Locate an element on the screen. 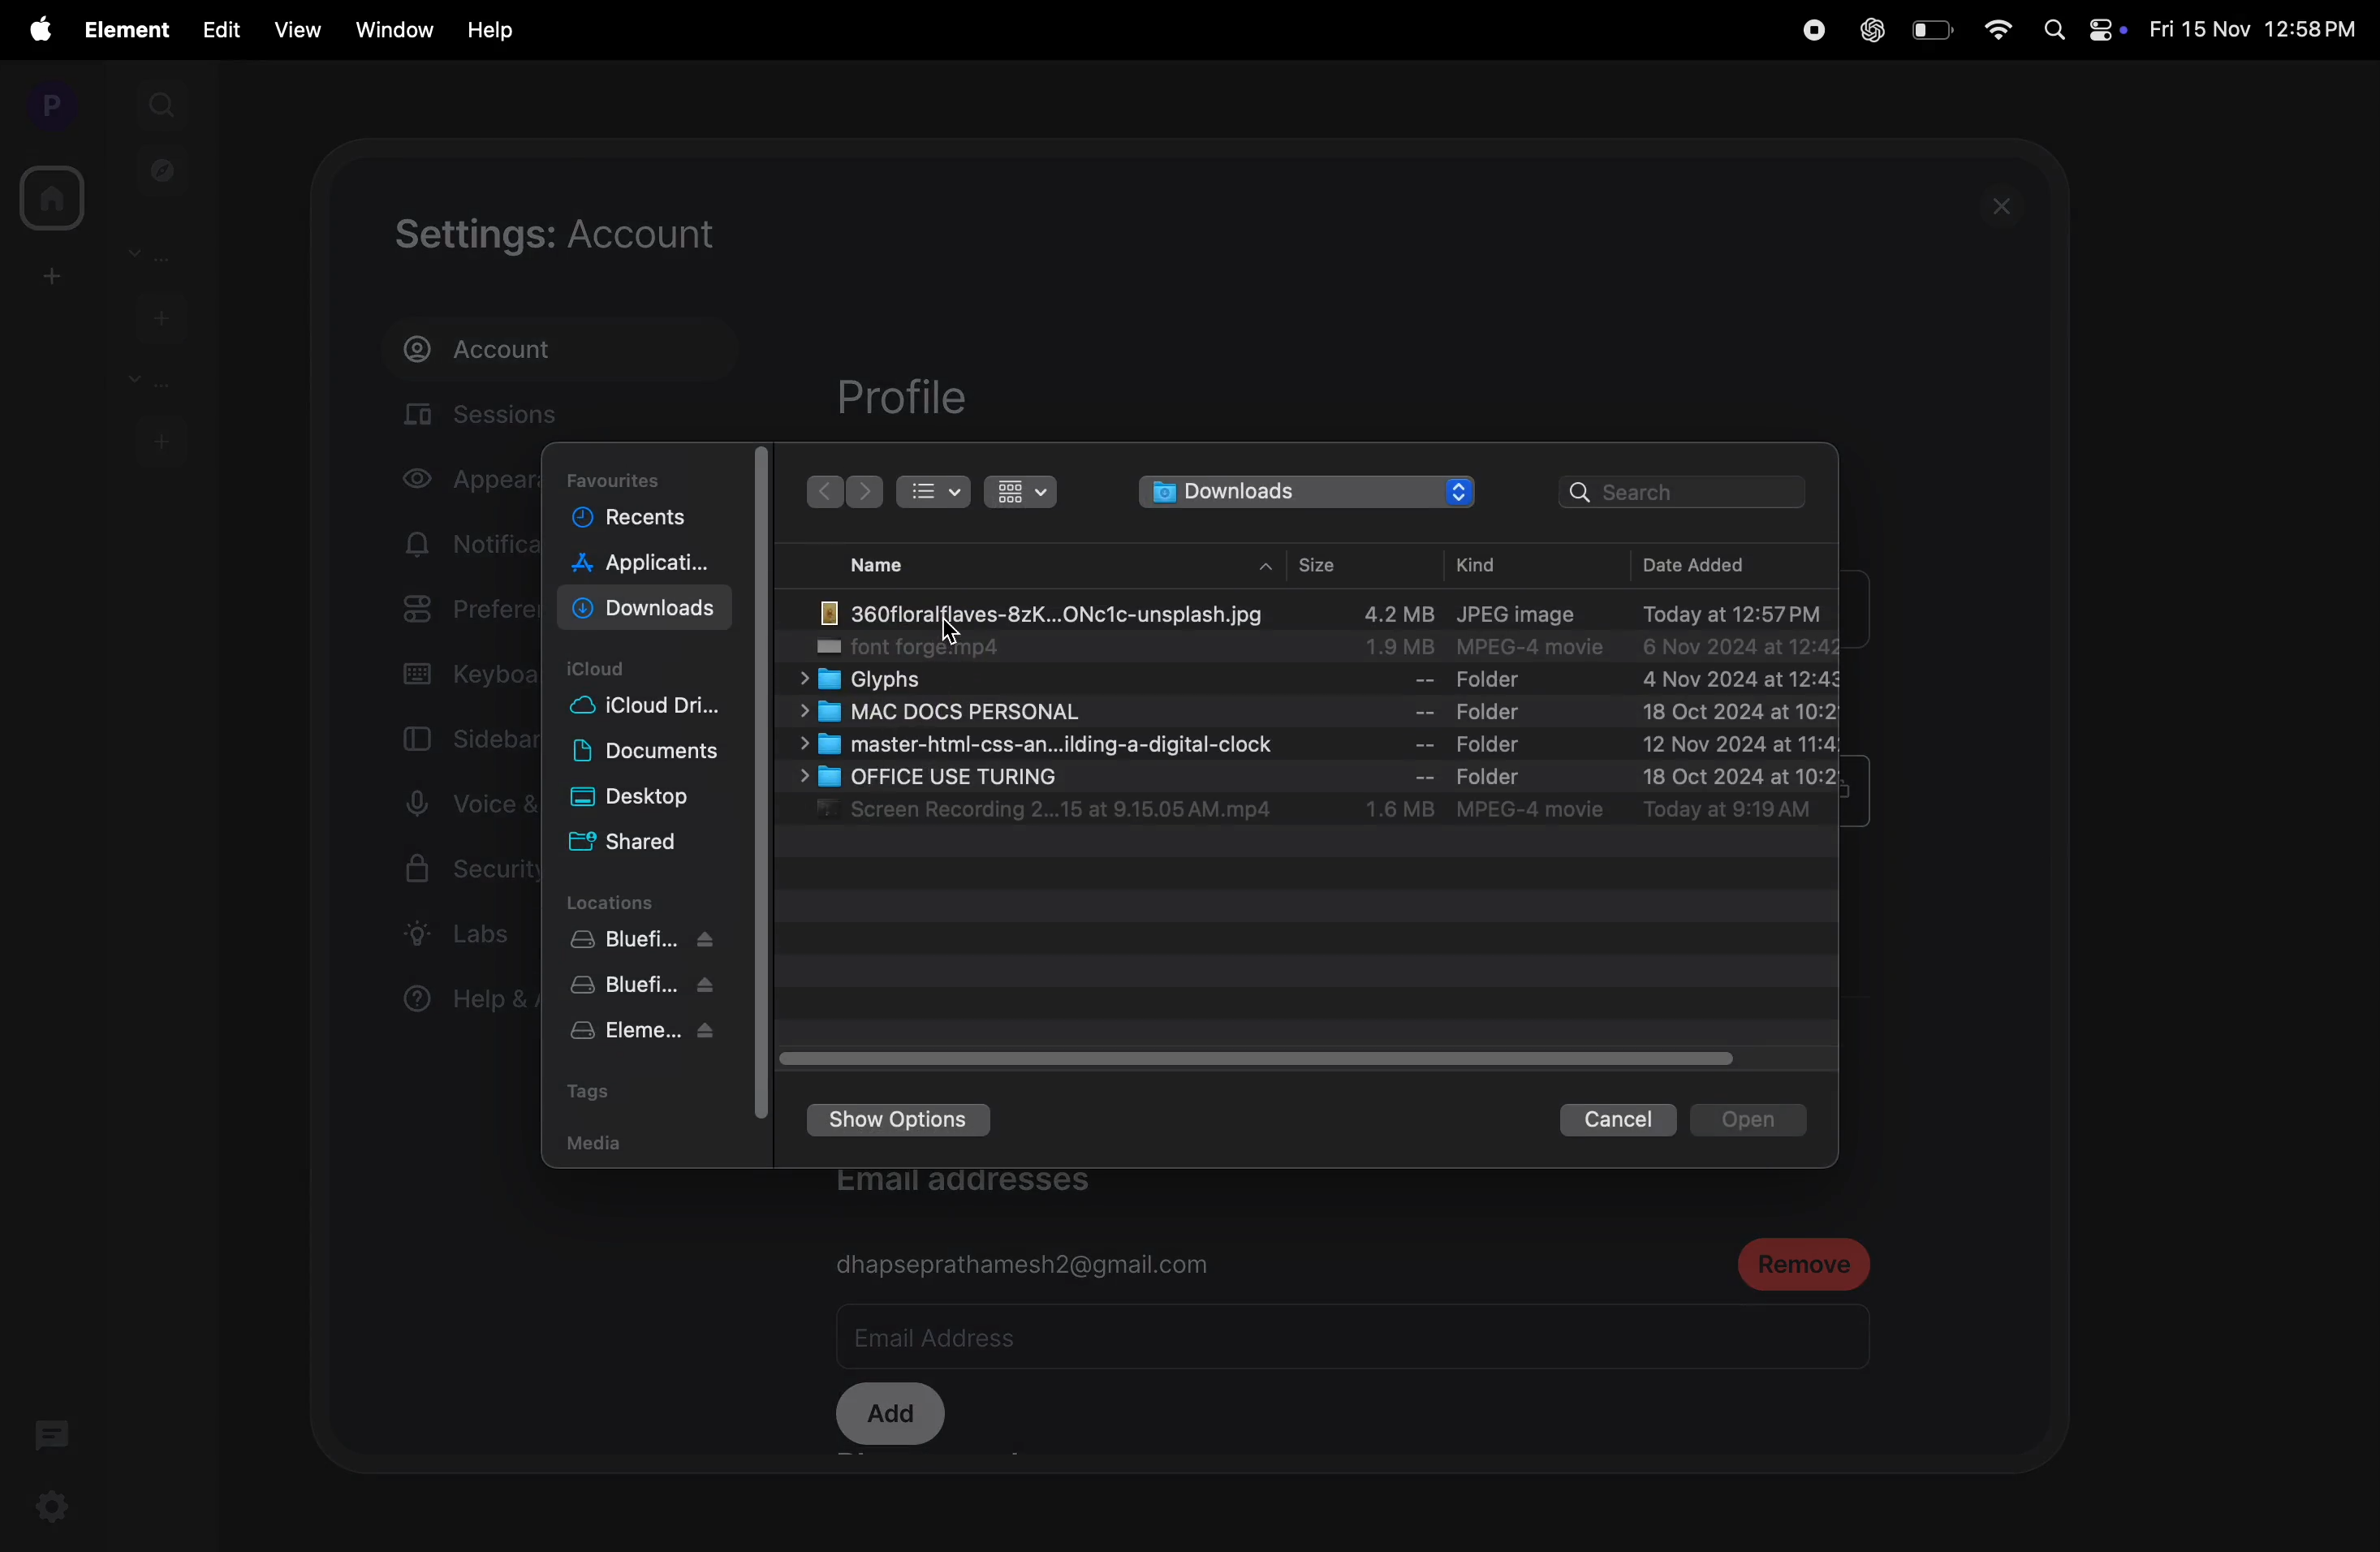  Downloads is located at coordinates (648, 609).